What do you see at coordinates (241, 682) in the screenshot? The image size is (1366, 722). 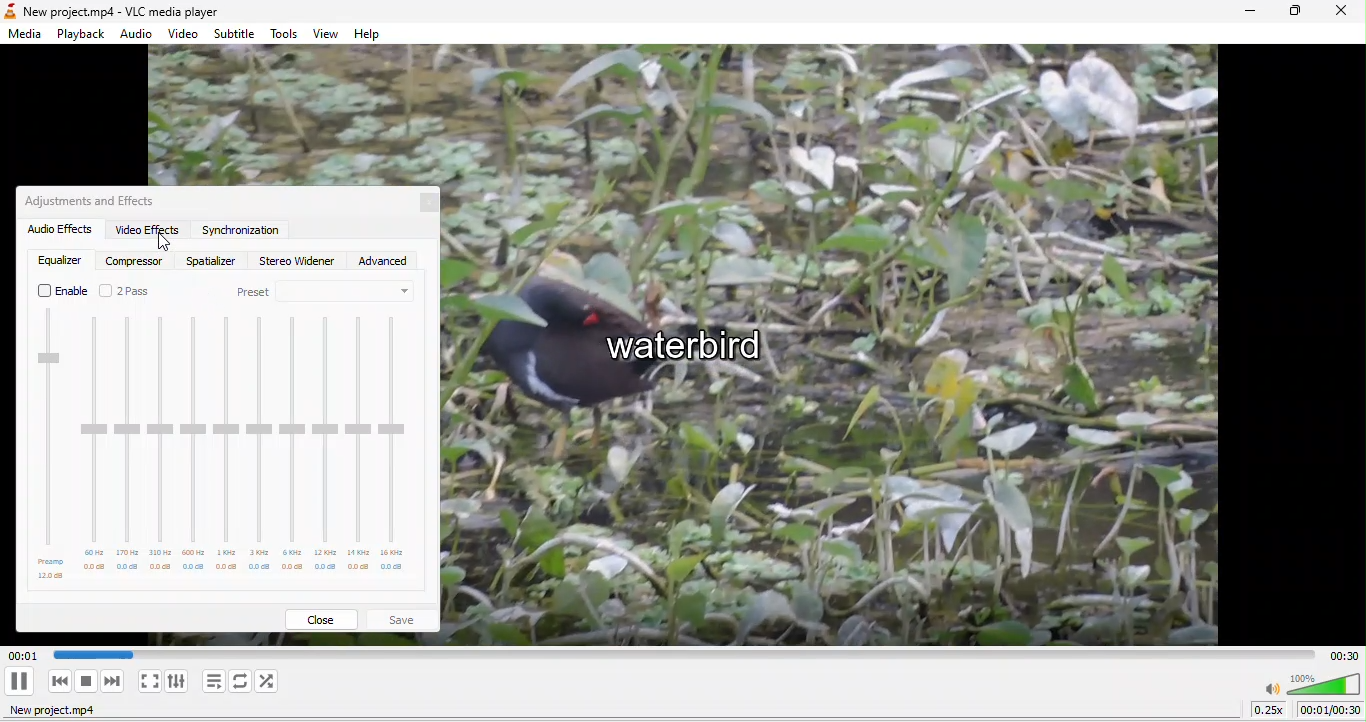 I see `click to toggle between loop all` at bounding box center [241, 682].